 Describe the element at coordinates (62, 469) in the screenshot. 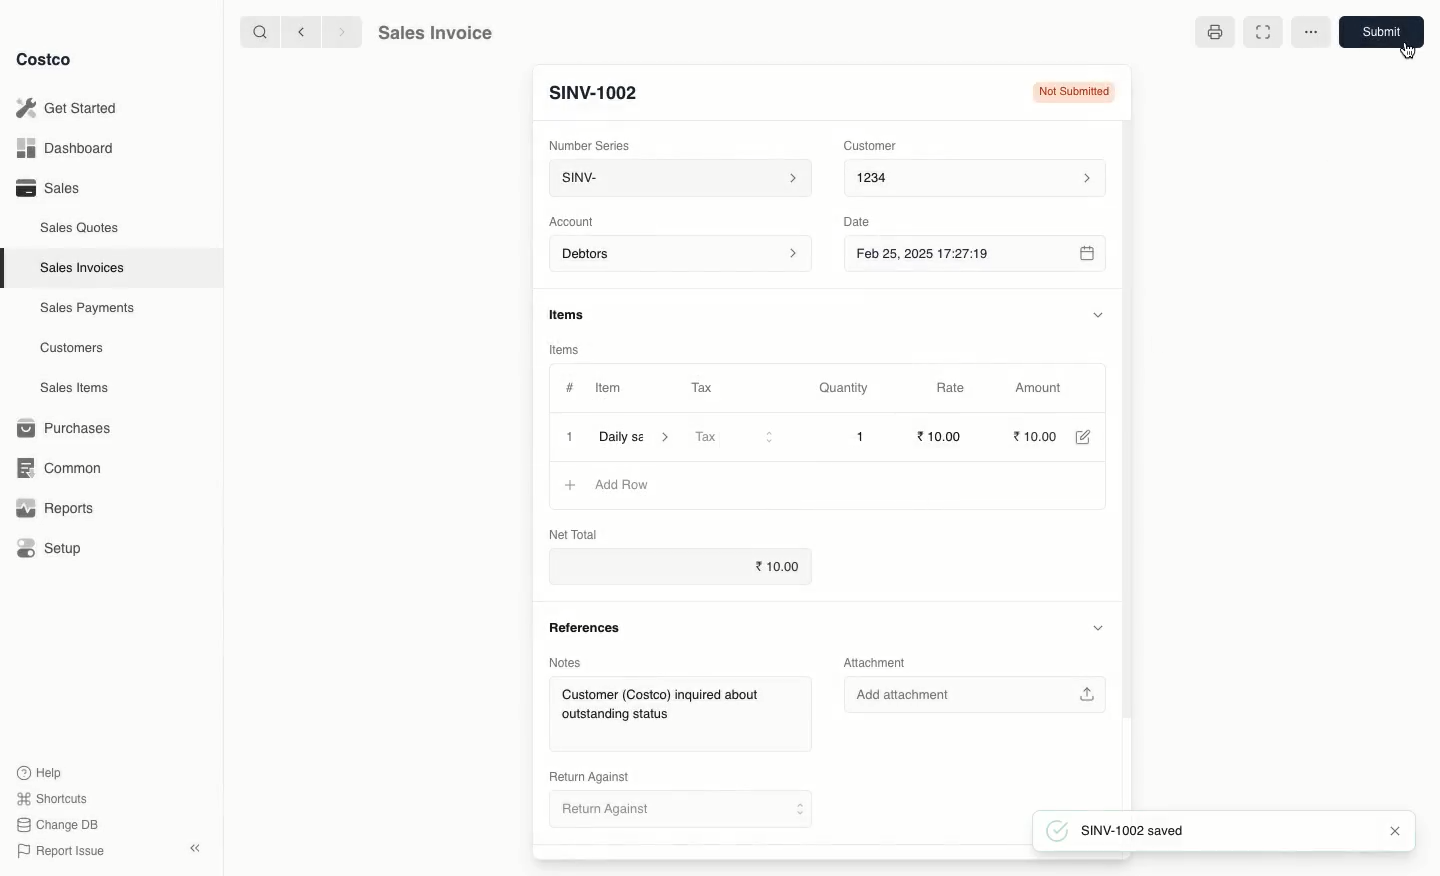

I see `Common` at that location.